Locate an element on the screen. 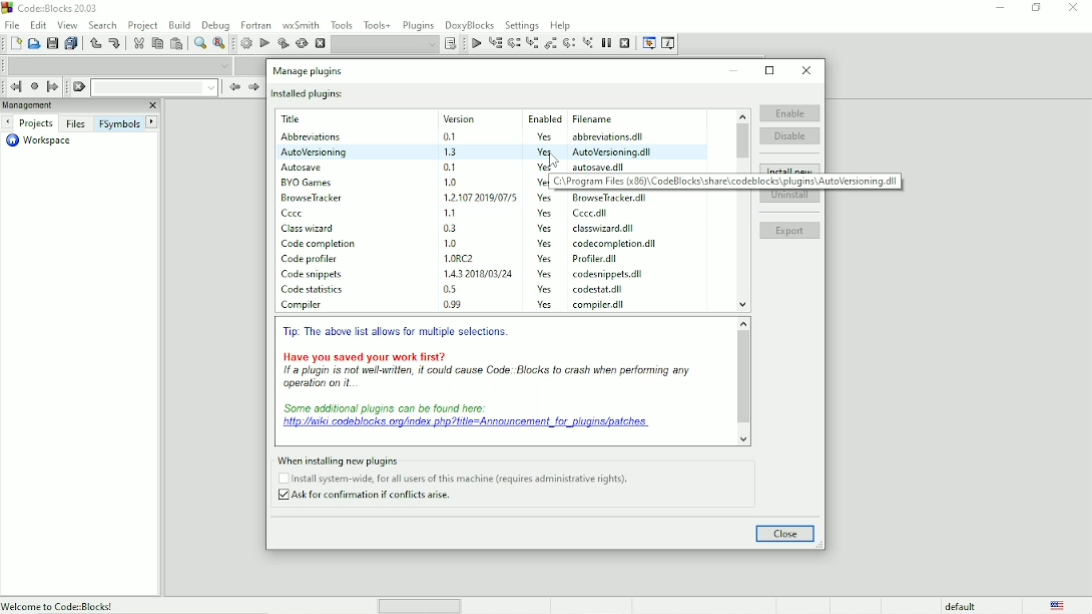 Image resolution: width=1092 pixels, height=614 pixels. Codecompletion.dll is located at coordinates (616, 244).